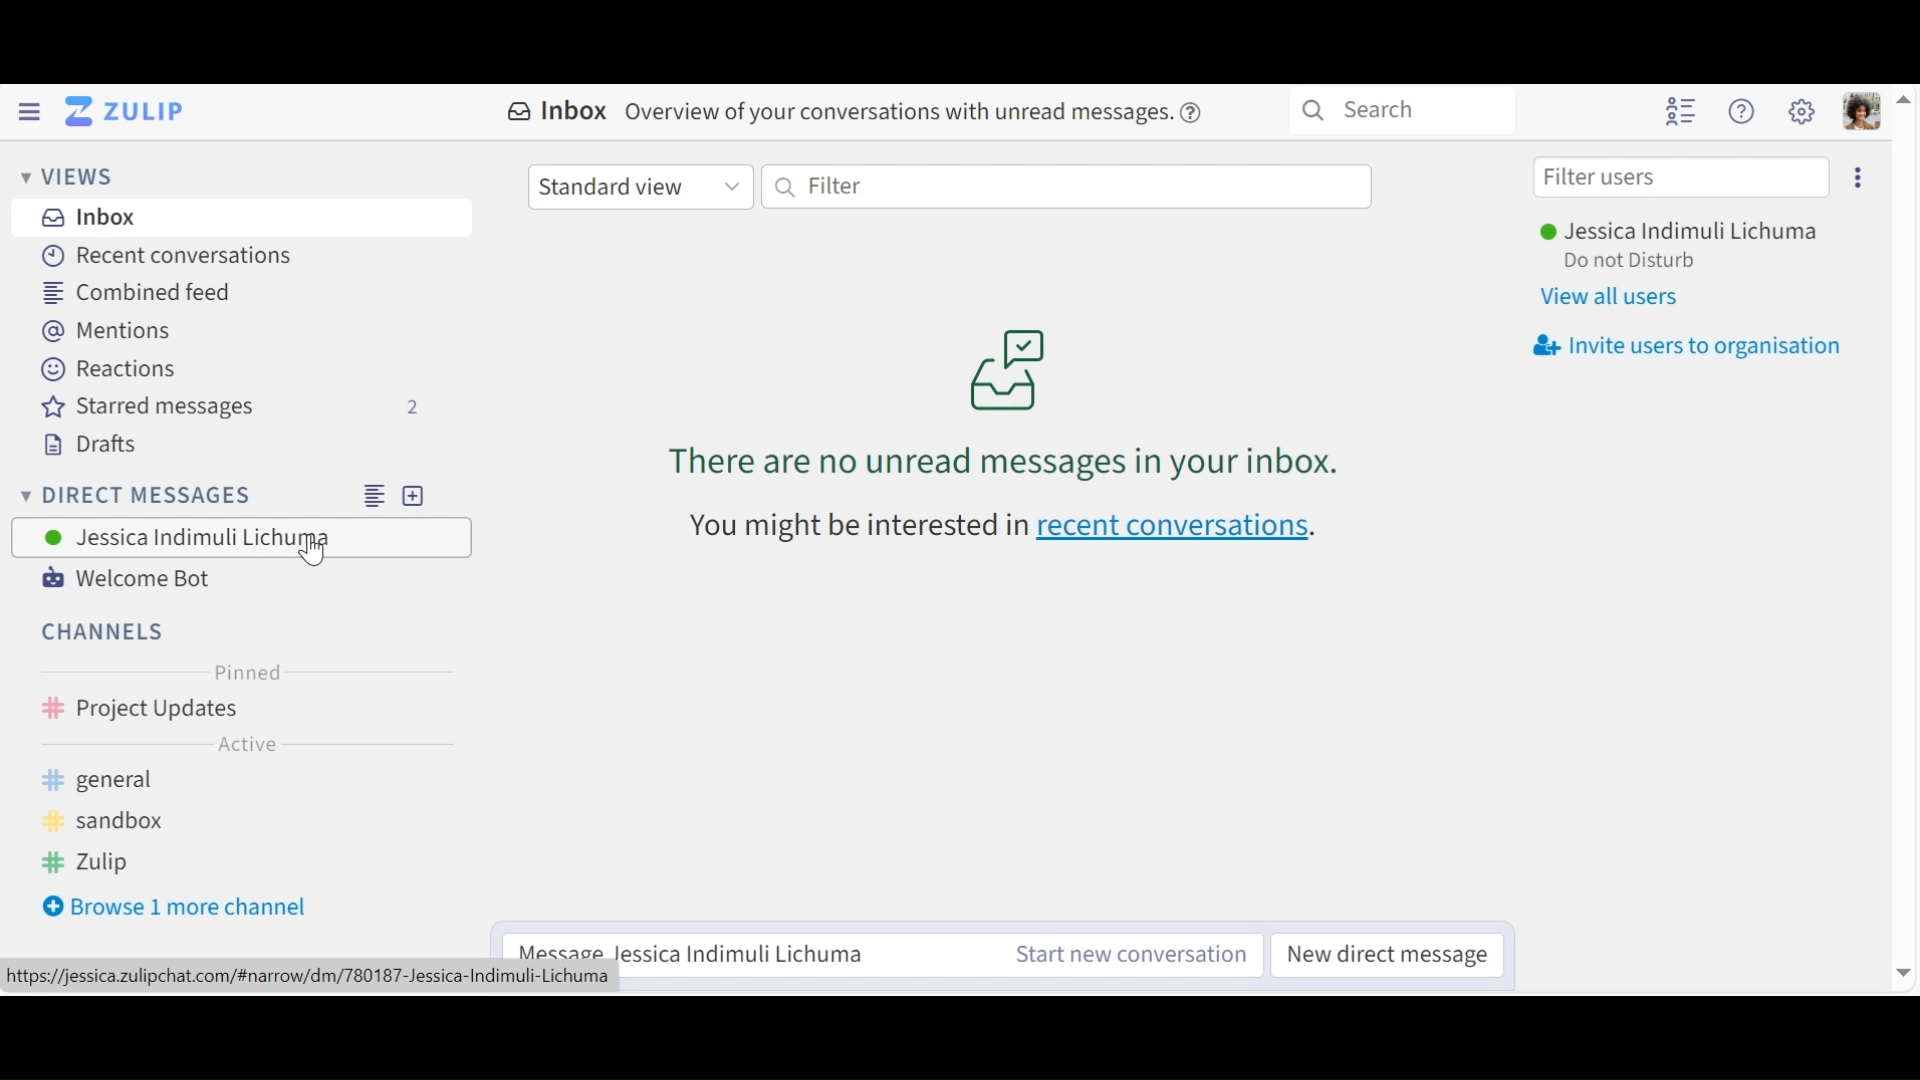  Describe the element at coordinates (242, 711) in the screenshot. I see `Channel` at that location.